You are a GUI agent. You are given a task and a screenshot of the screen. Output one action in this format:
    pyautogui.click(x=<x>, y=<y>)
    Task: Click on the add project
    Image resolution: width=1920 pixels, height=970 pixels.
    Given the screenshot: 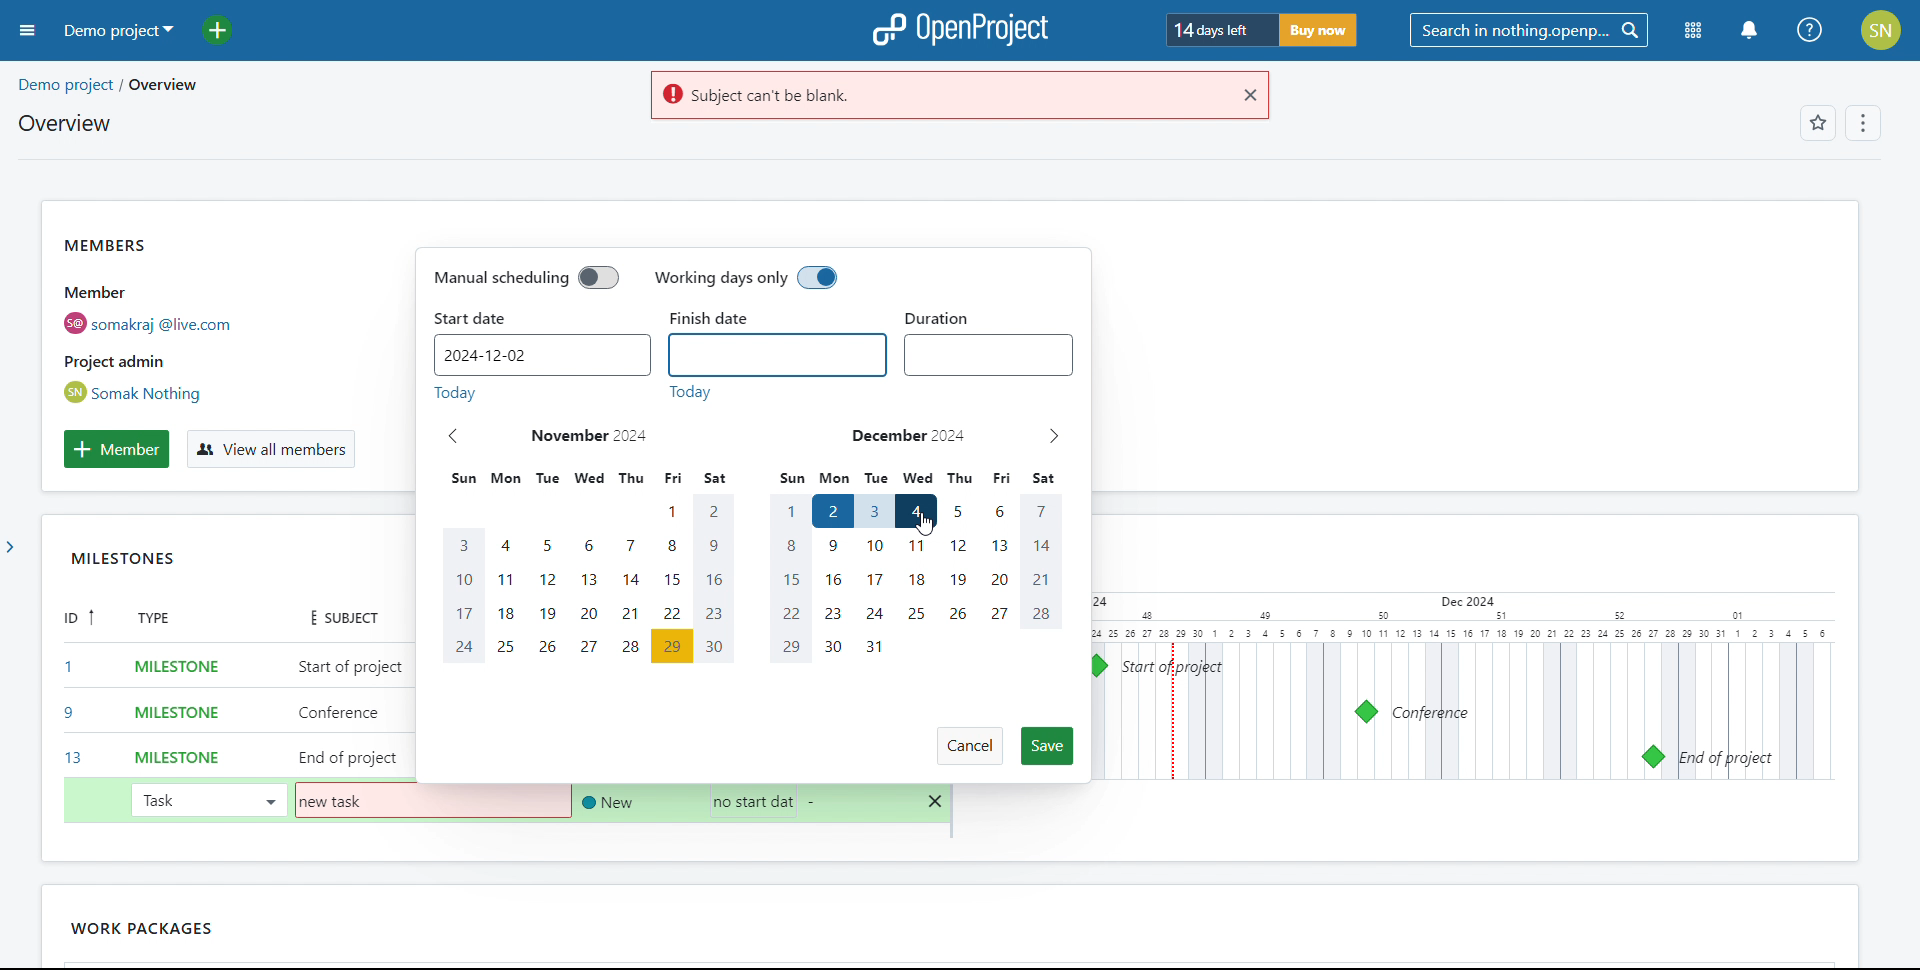 What is the action you would take?
    pyautogui.click(x=229, y=30)
    